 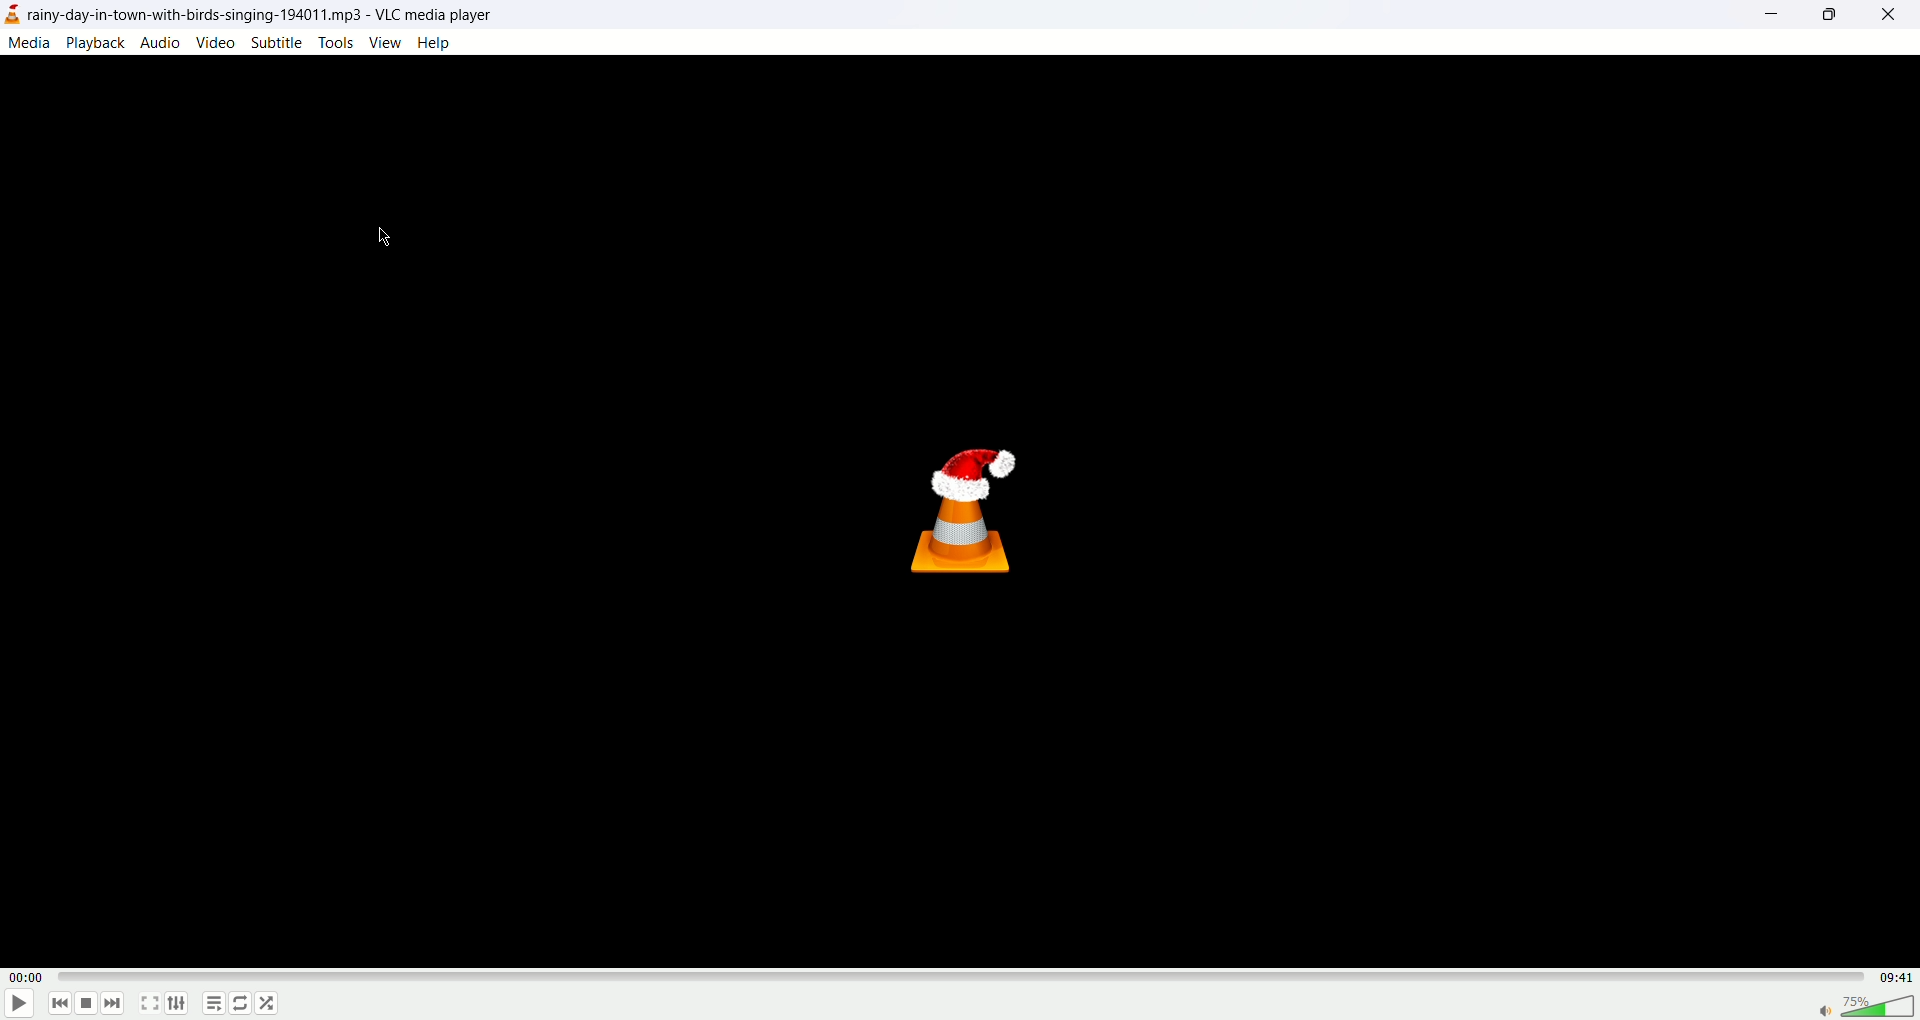 I want to click on cursor, so click(x=383, y=240).